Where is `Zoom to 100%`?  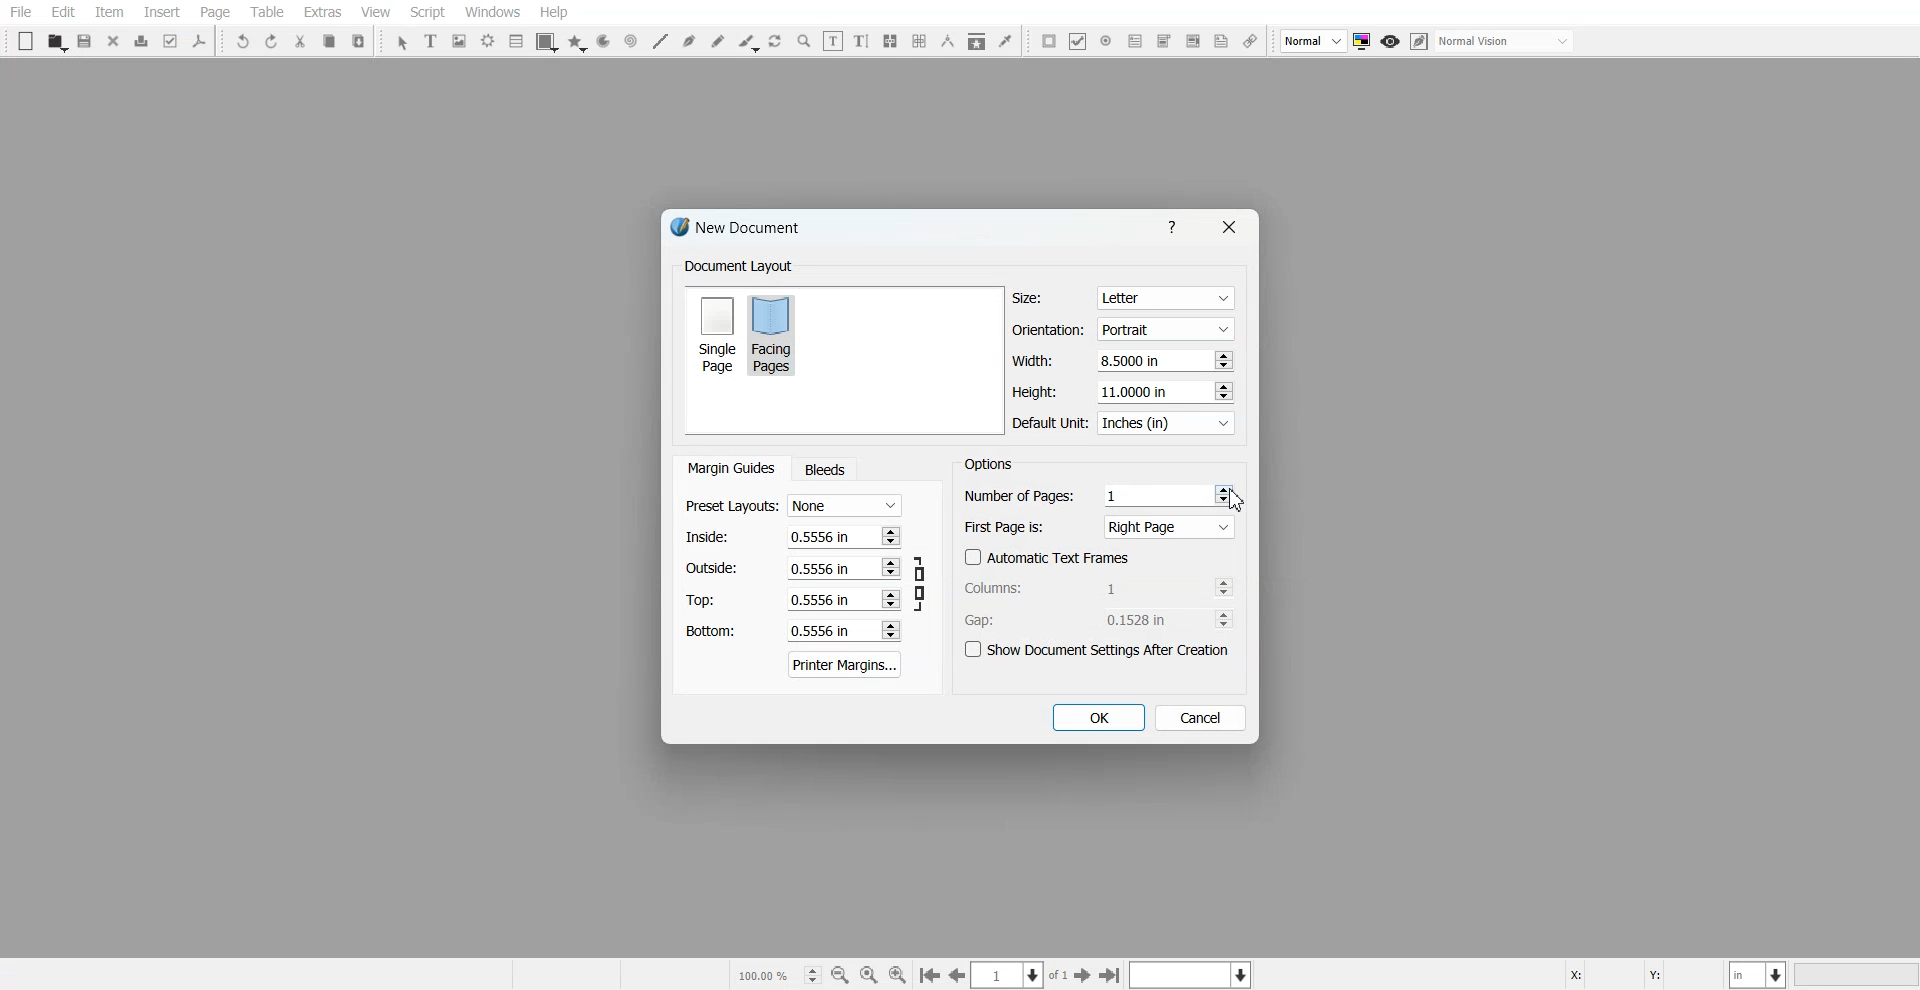
Zoom to 100% is located at coordinates (869, 974).